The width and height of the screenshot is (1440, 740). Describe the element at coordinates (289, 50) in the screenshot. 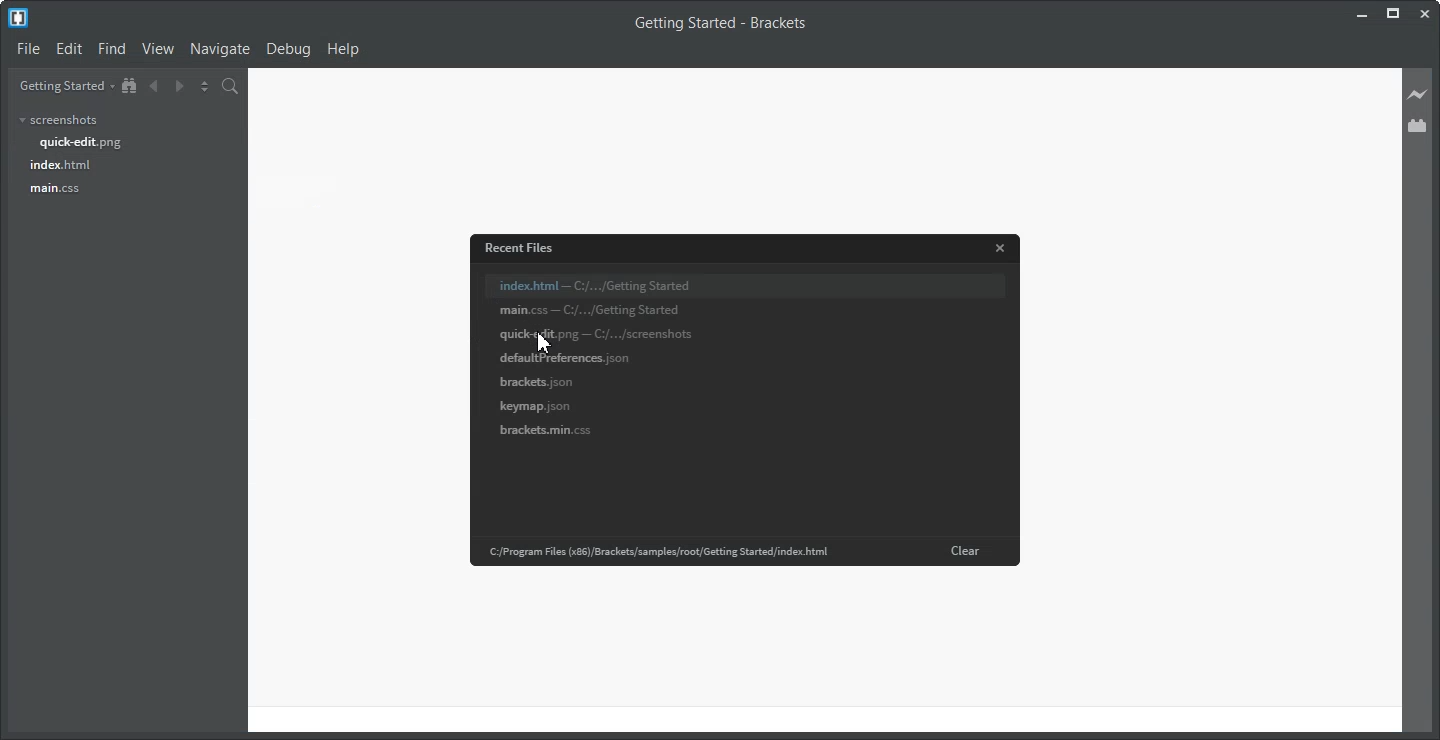

I see `Debug` at that location.